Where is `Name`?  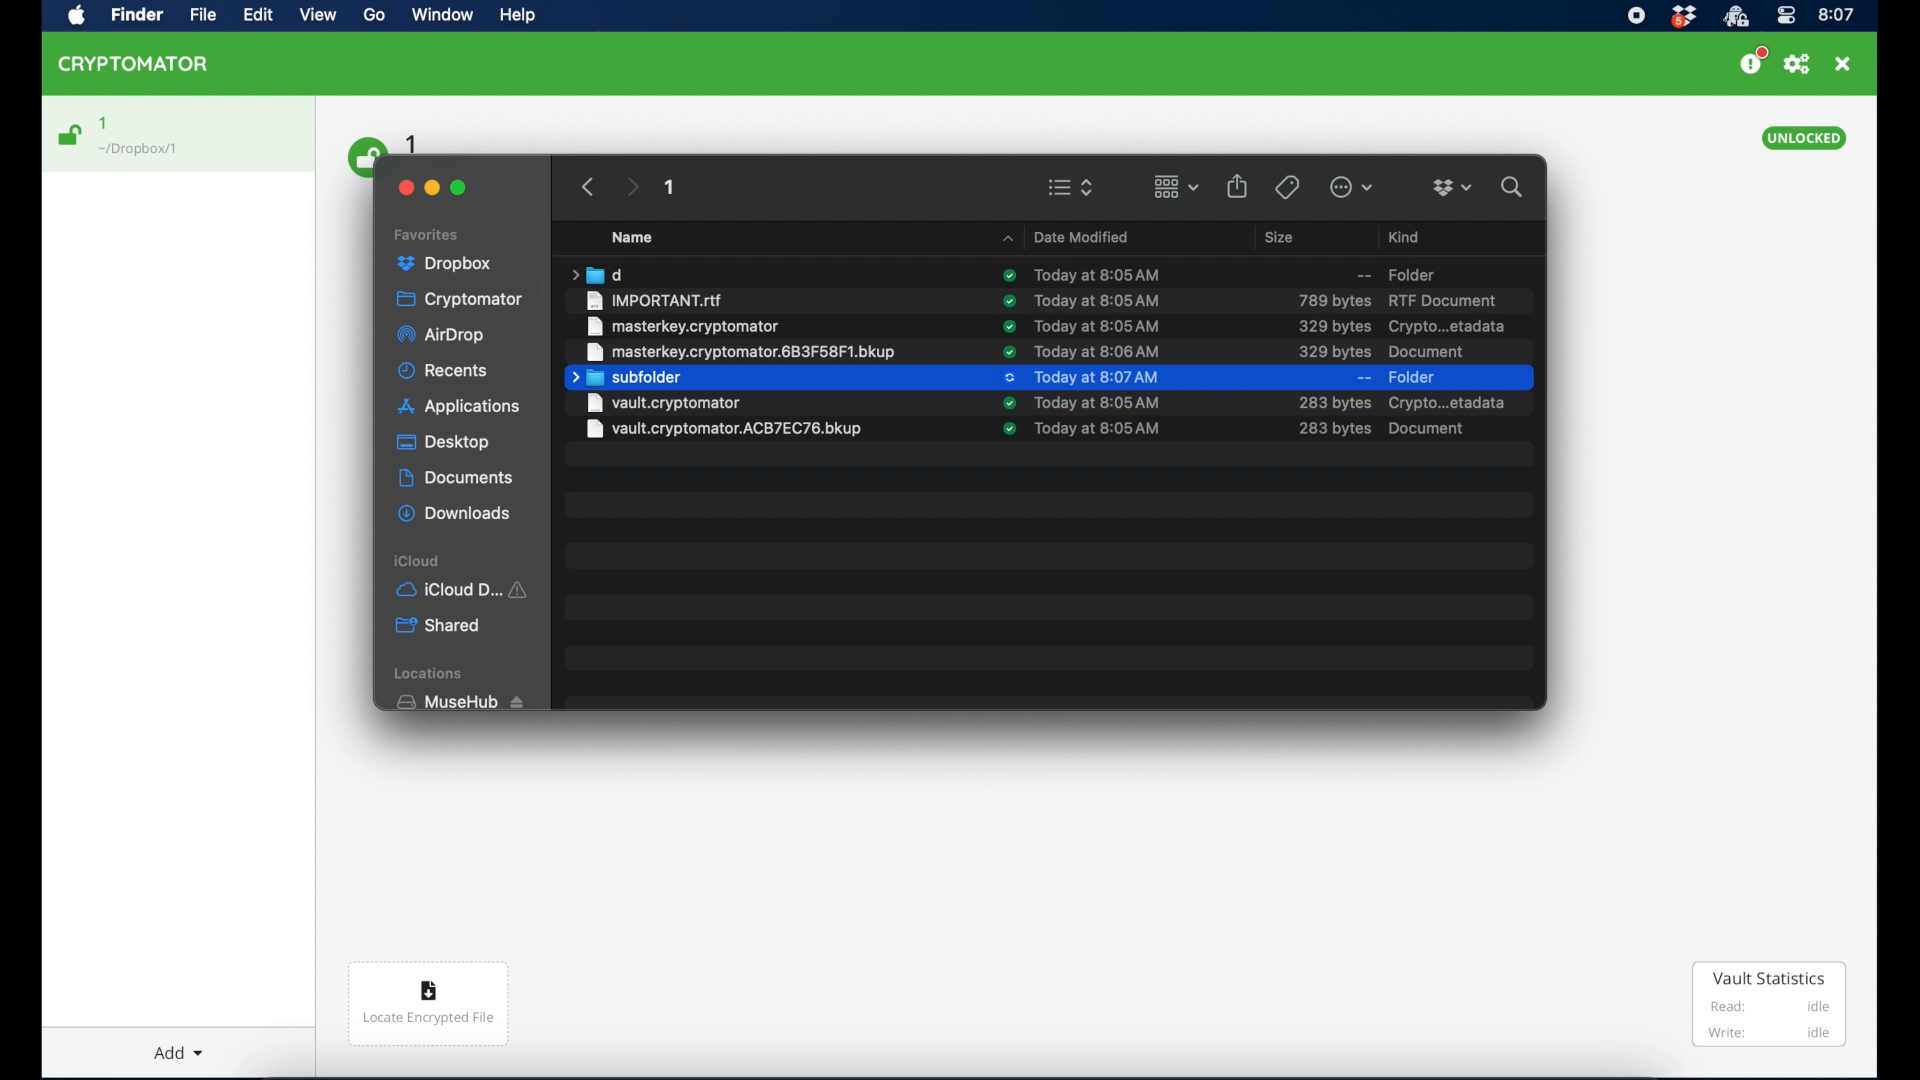 Name is located at coordinates (644, 237).